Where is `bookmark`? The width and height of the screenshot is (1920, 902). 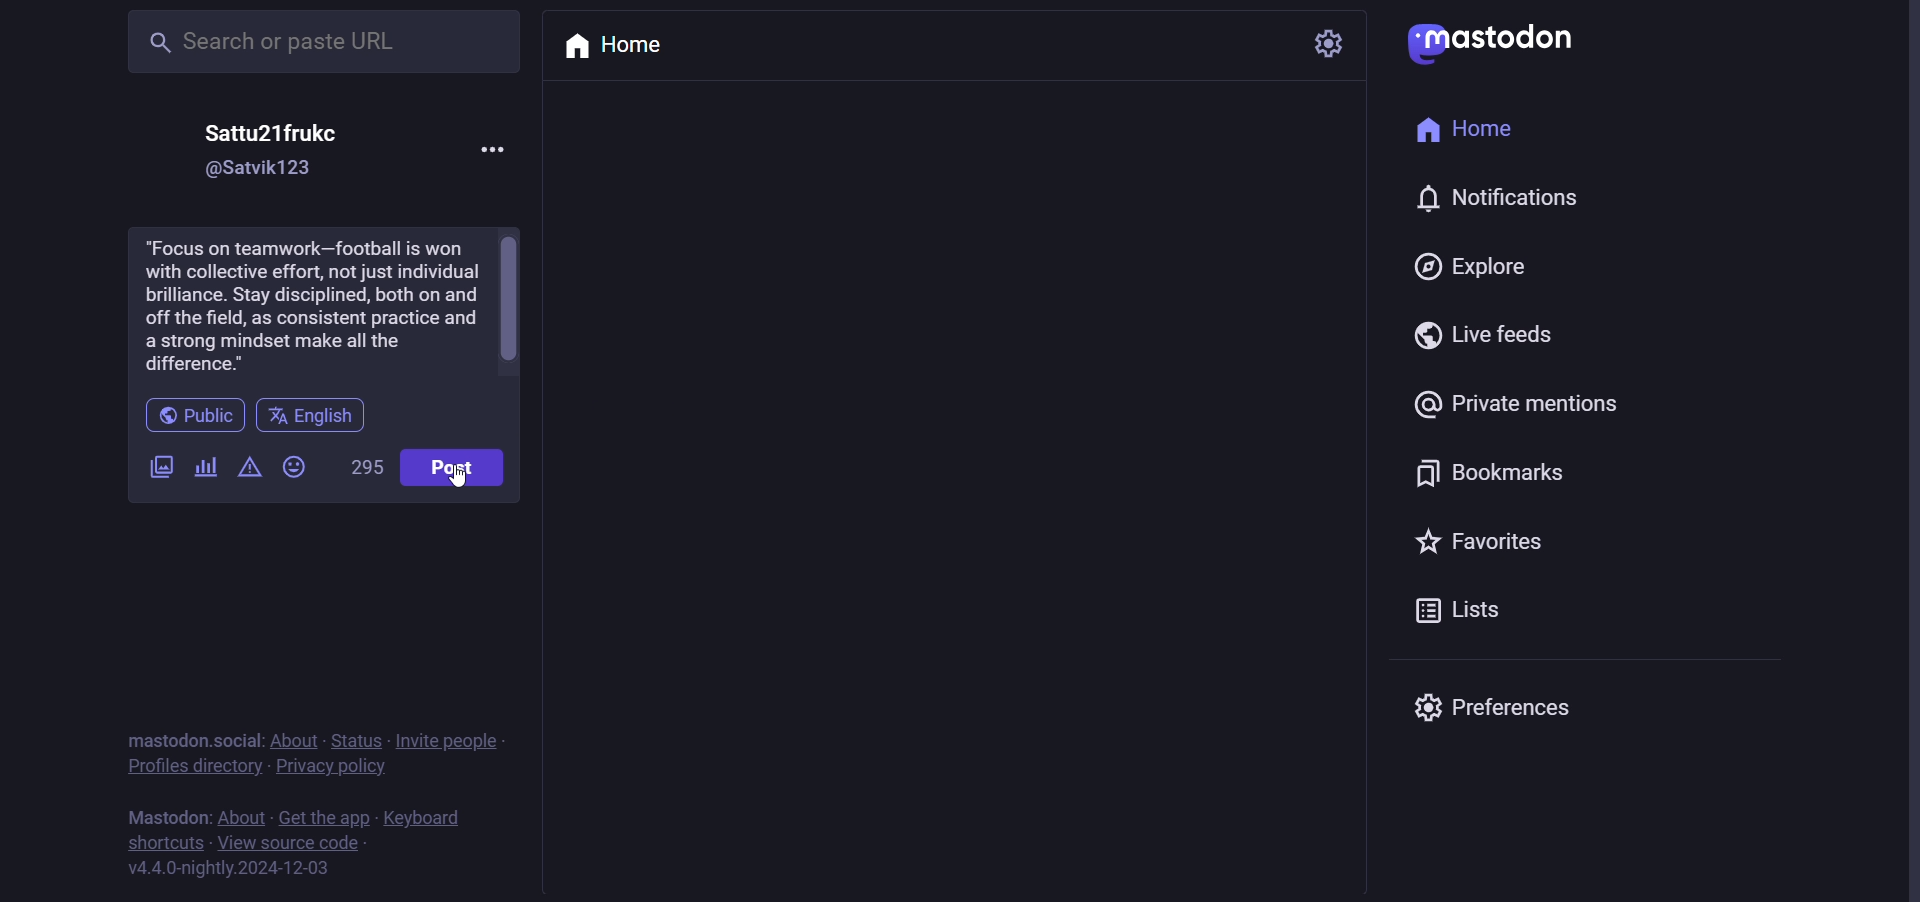 bookmark is located at coordinates (1479, 470).